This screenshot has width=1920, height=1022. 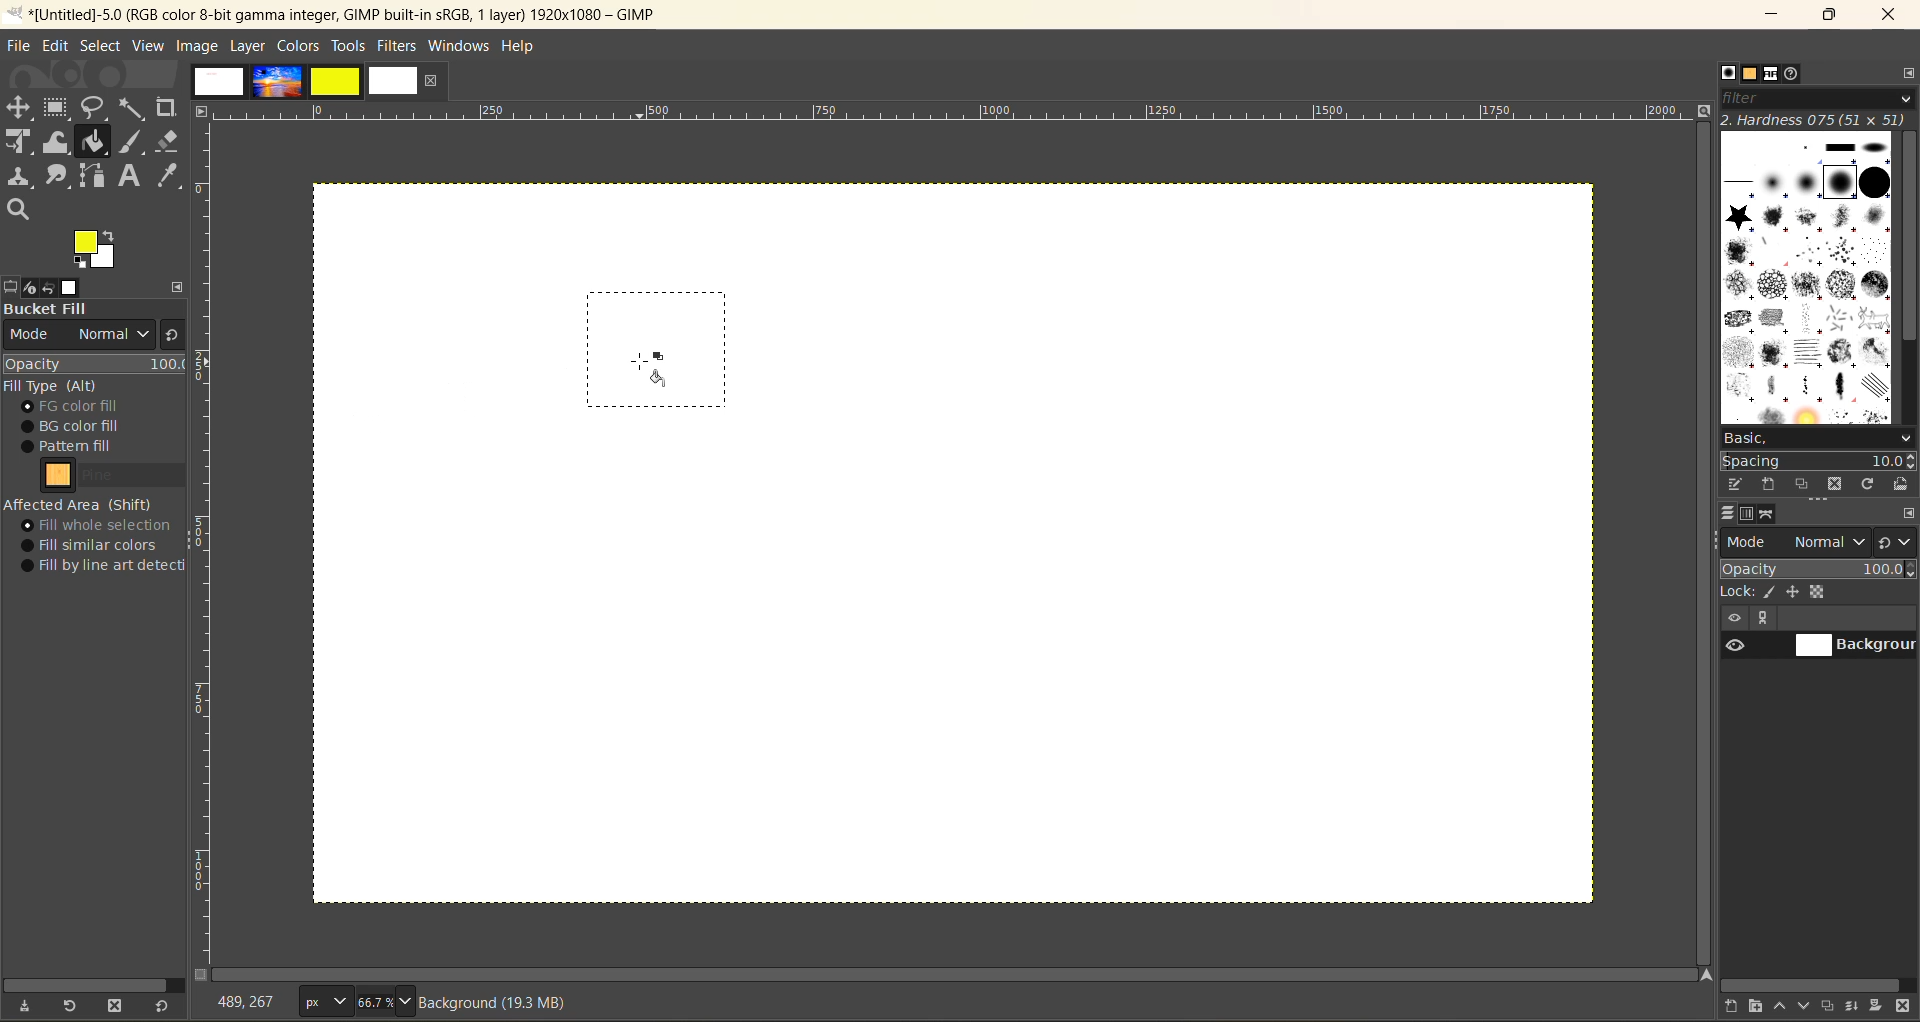 I want to click on device status, so click(x=24, y=288).